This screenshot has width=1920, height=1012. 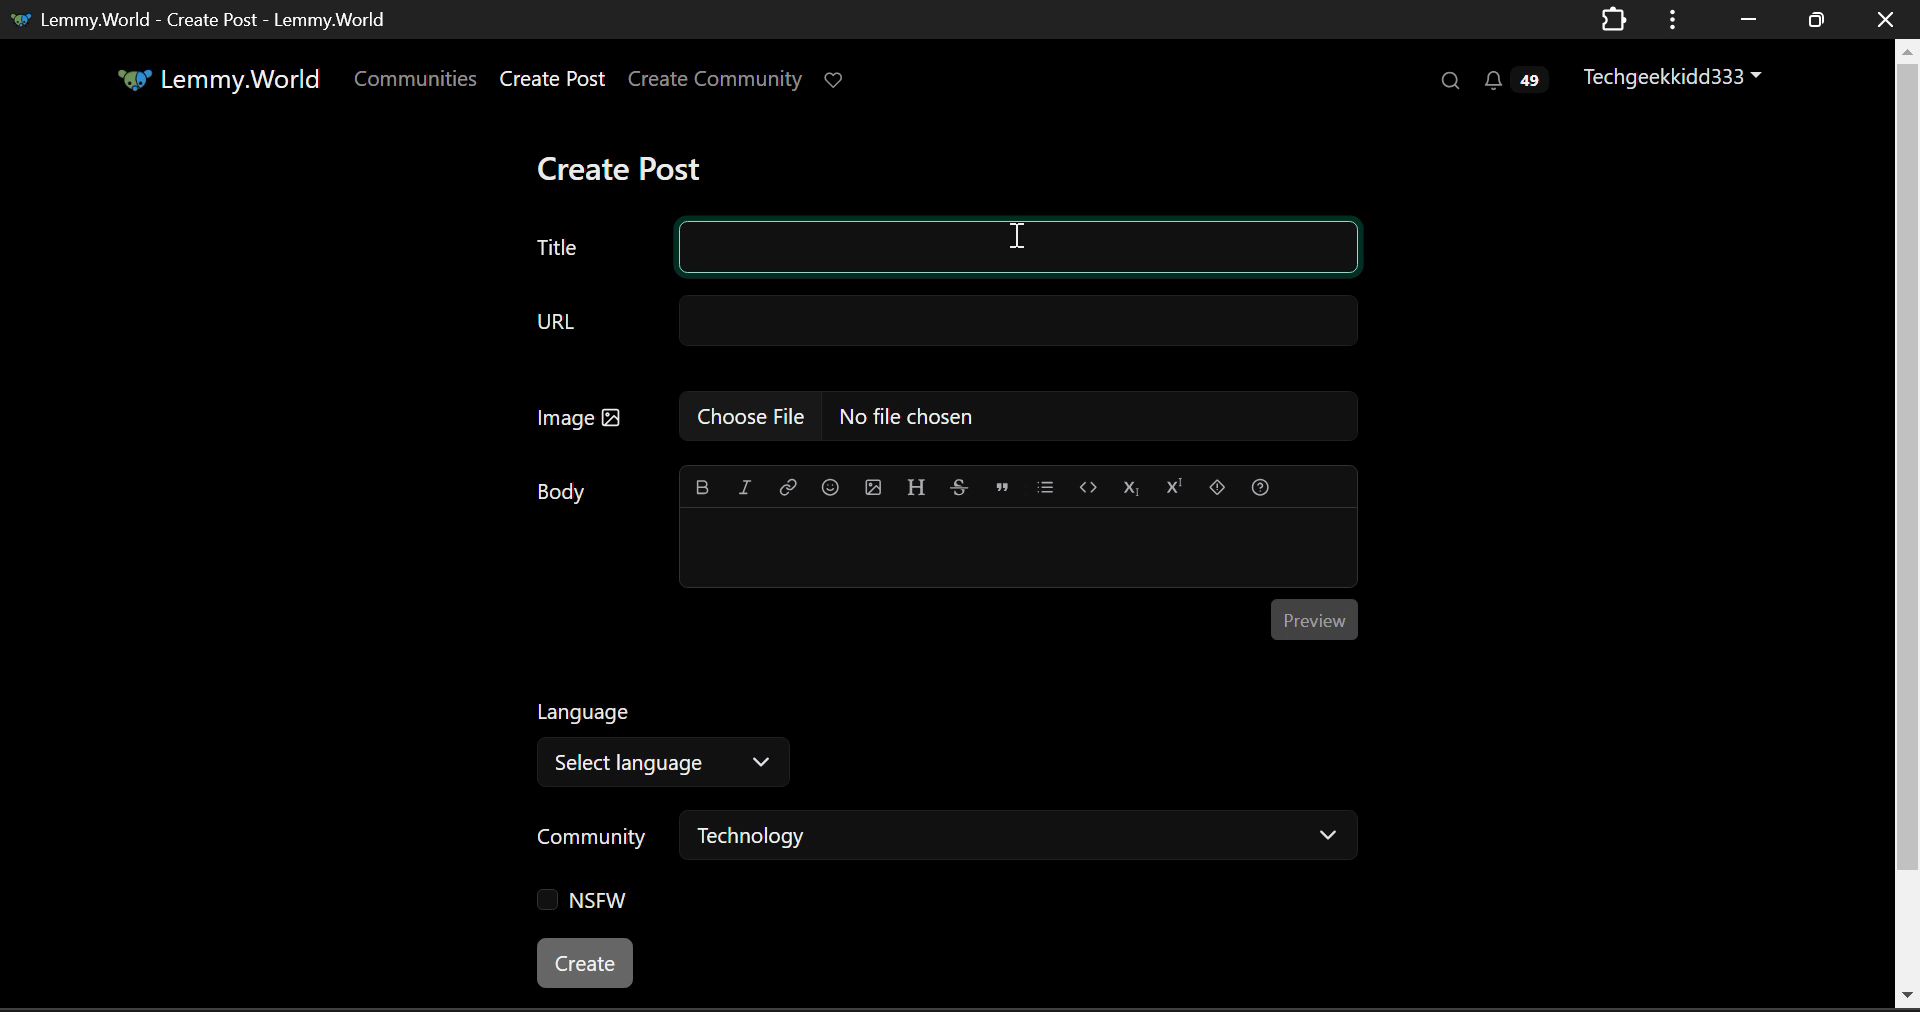 What do you see at coordinates (1130, 489) in the screenshot?
I see `Subscript` at bounding box center [1130, 489].